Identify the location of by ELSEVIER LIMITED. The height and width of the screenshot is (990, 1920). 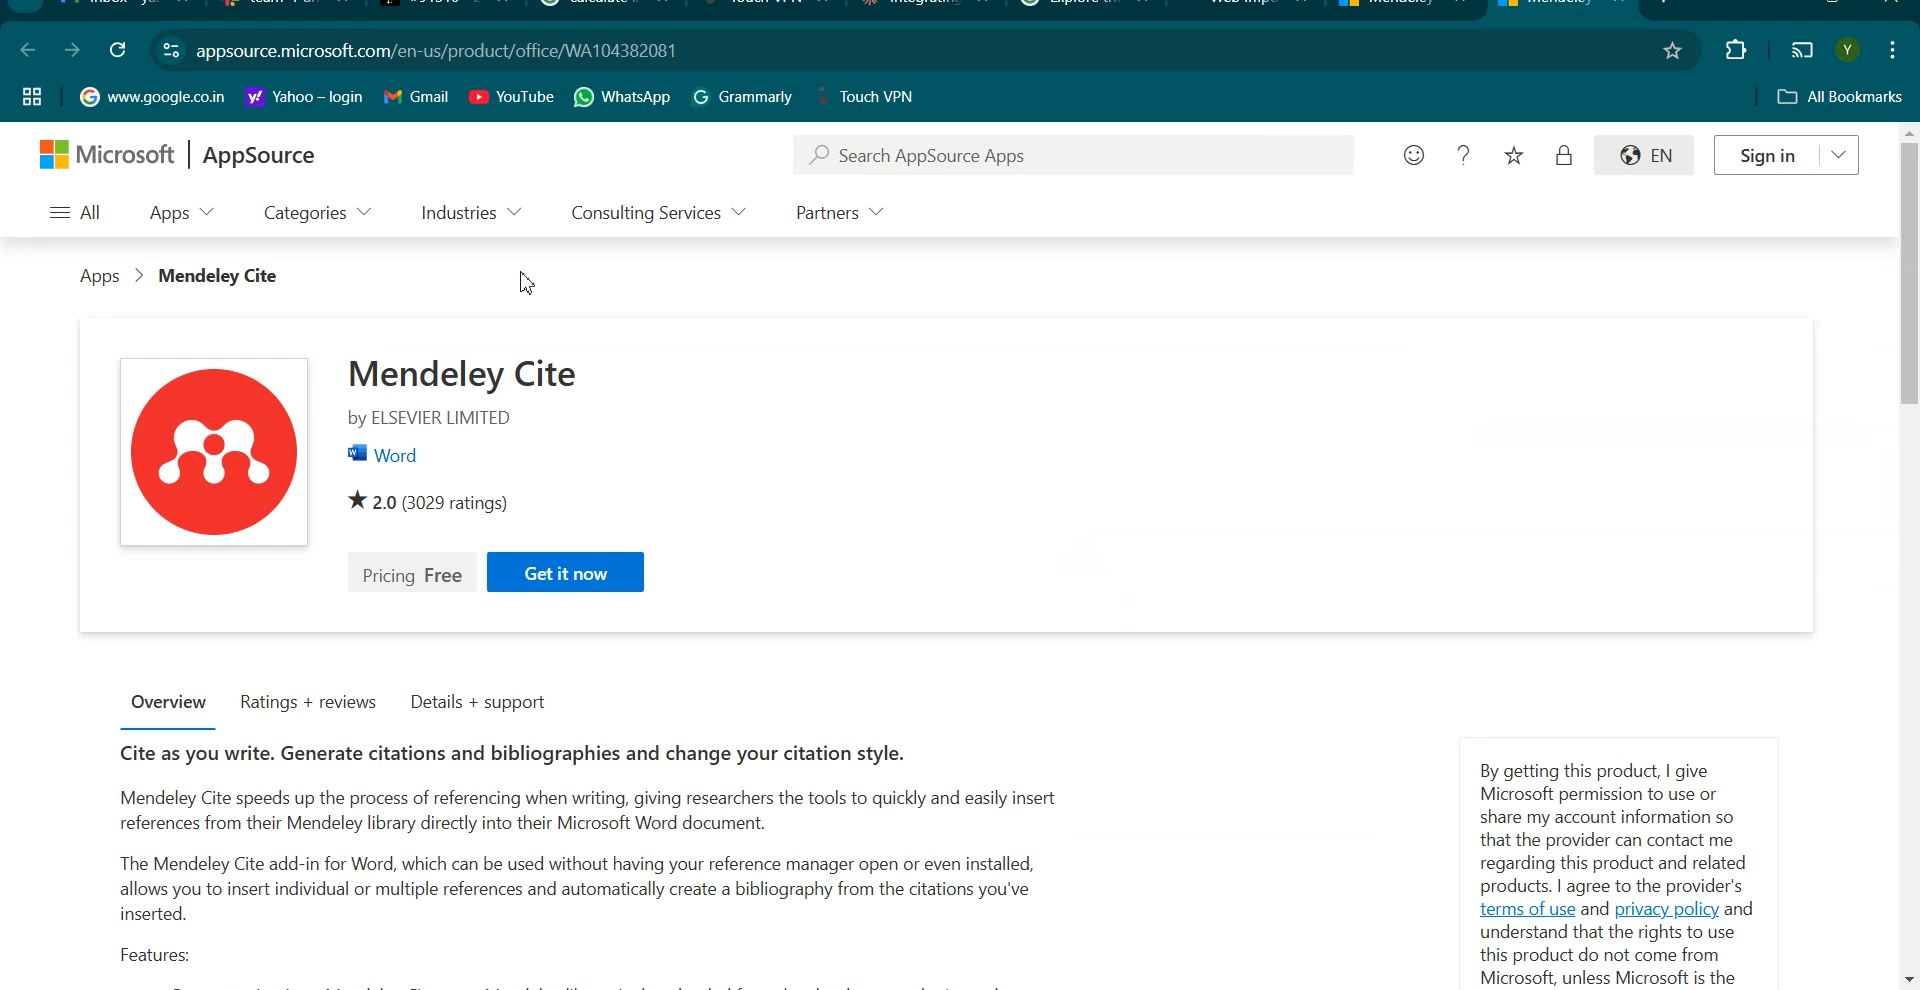
(425, 419).